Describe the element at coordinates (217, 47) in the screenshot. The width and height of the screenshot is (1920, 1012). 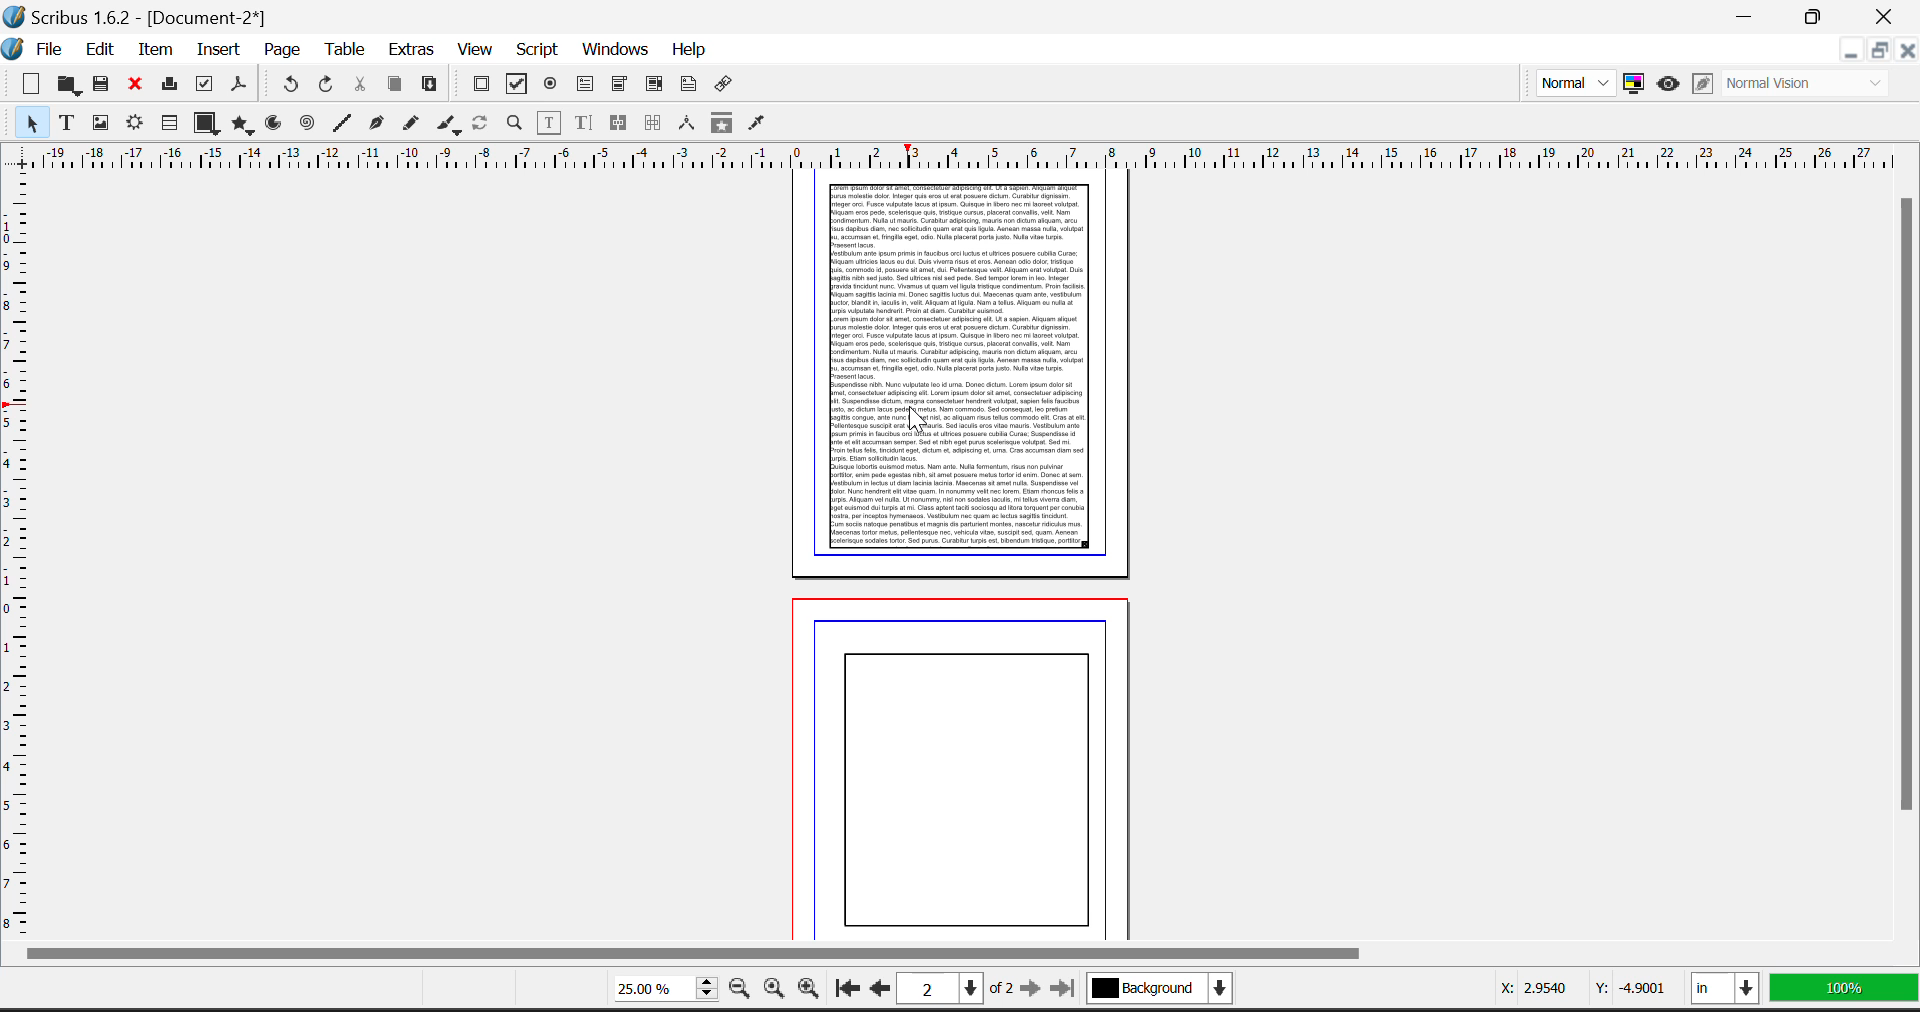
I see `Insert` at that location.